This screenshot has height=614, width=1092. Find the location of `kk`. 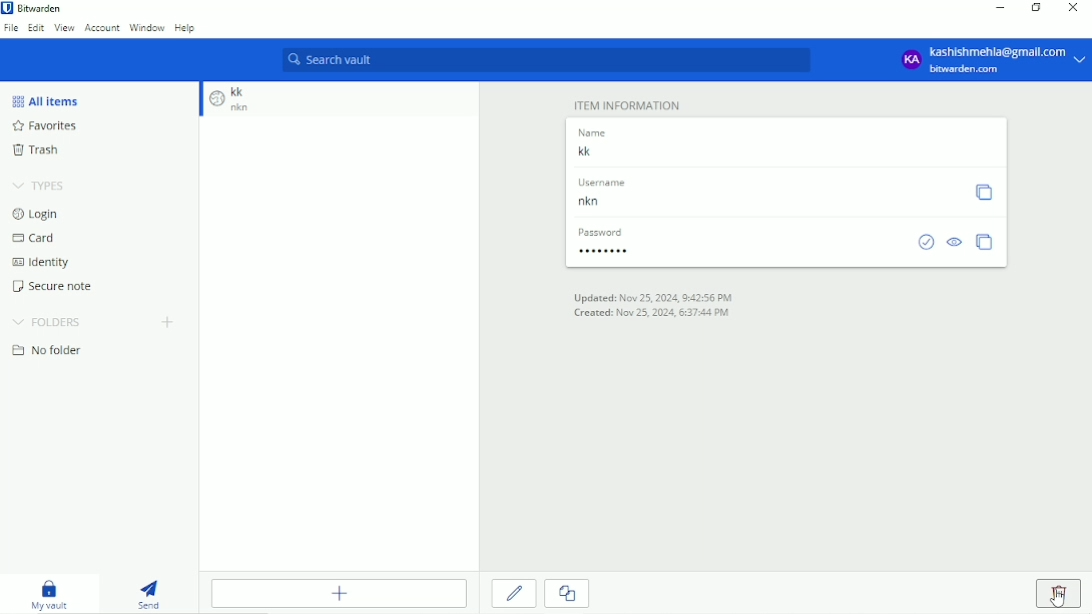

kk is located at coordinates (241, 91).